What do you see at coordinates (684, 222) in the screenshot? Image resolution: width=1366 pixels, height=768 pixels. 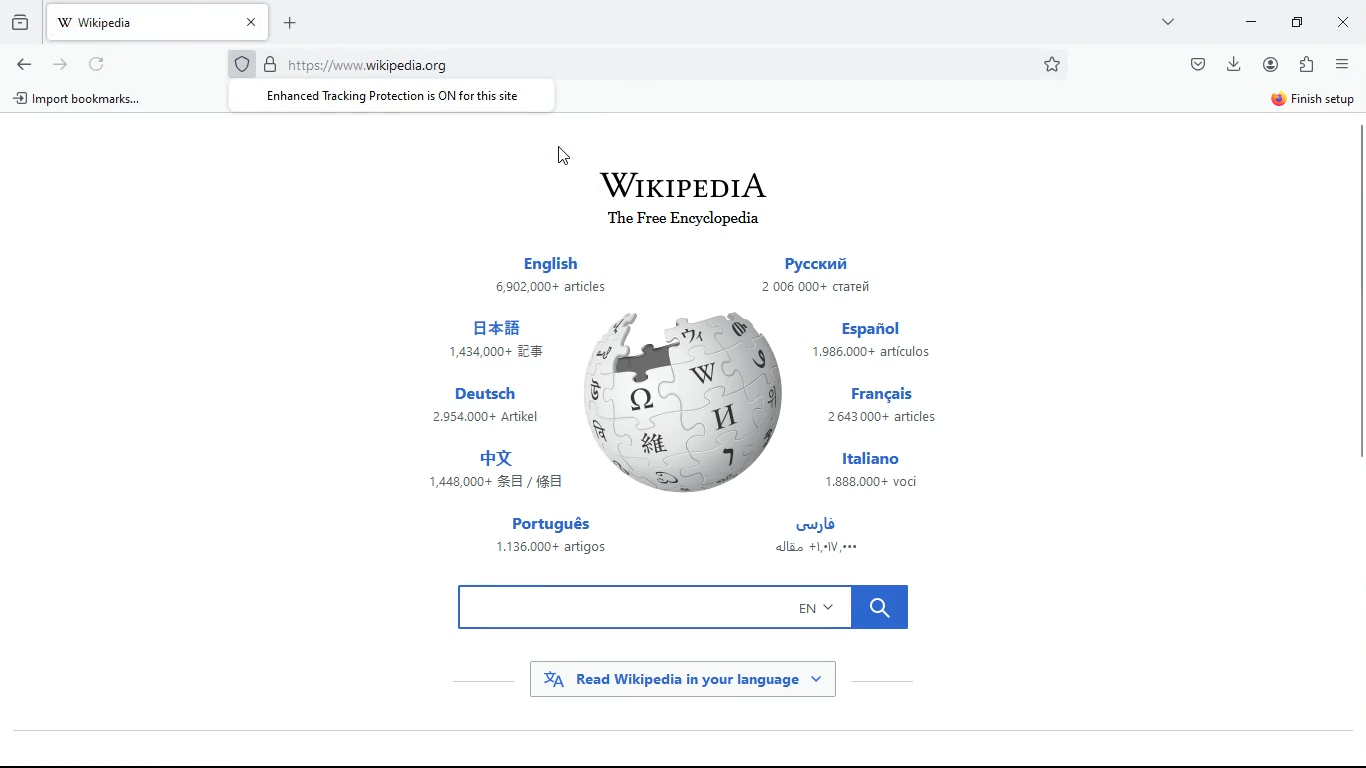 I see `The Free Encyclopedia` at bounding box center [684, 222].